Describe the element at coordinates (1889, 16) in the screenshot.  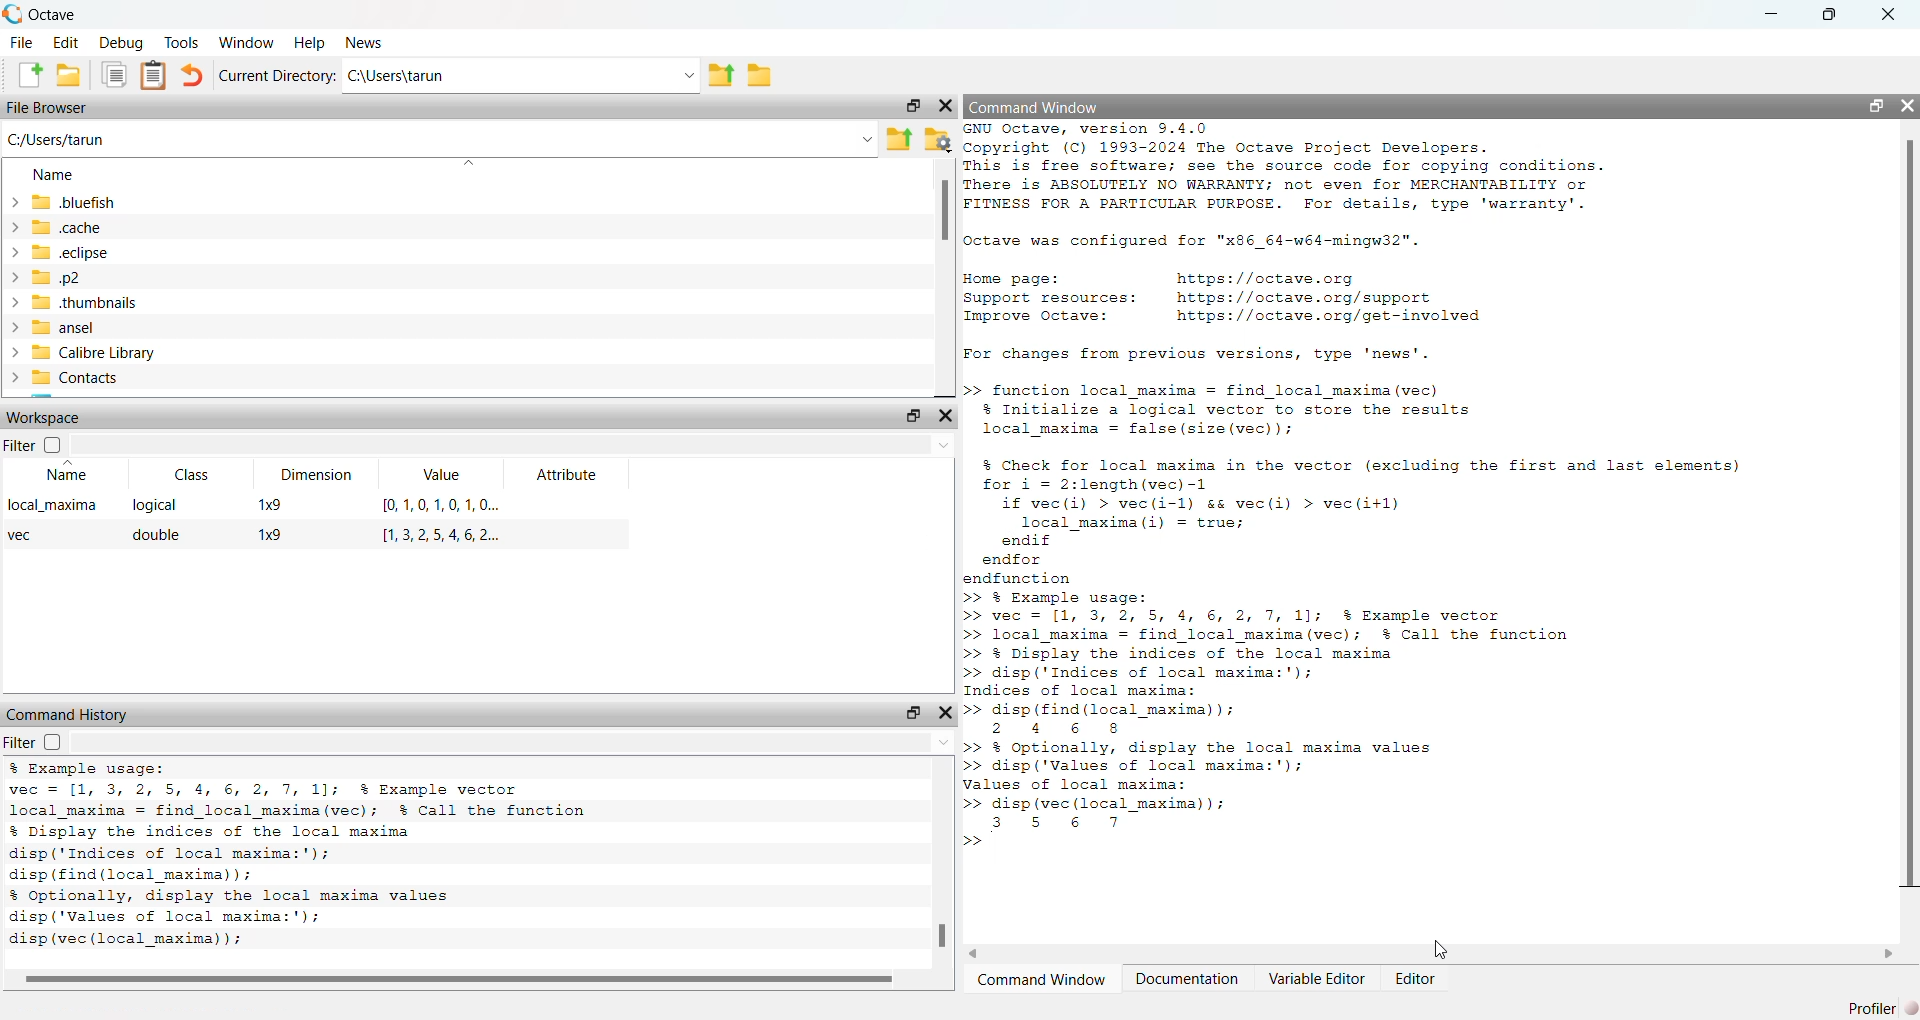
I see `close` at that location.